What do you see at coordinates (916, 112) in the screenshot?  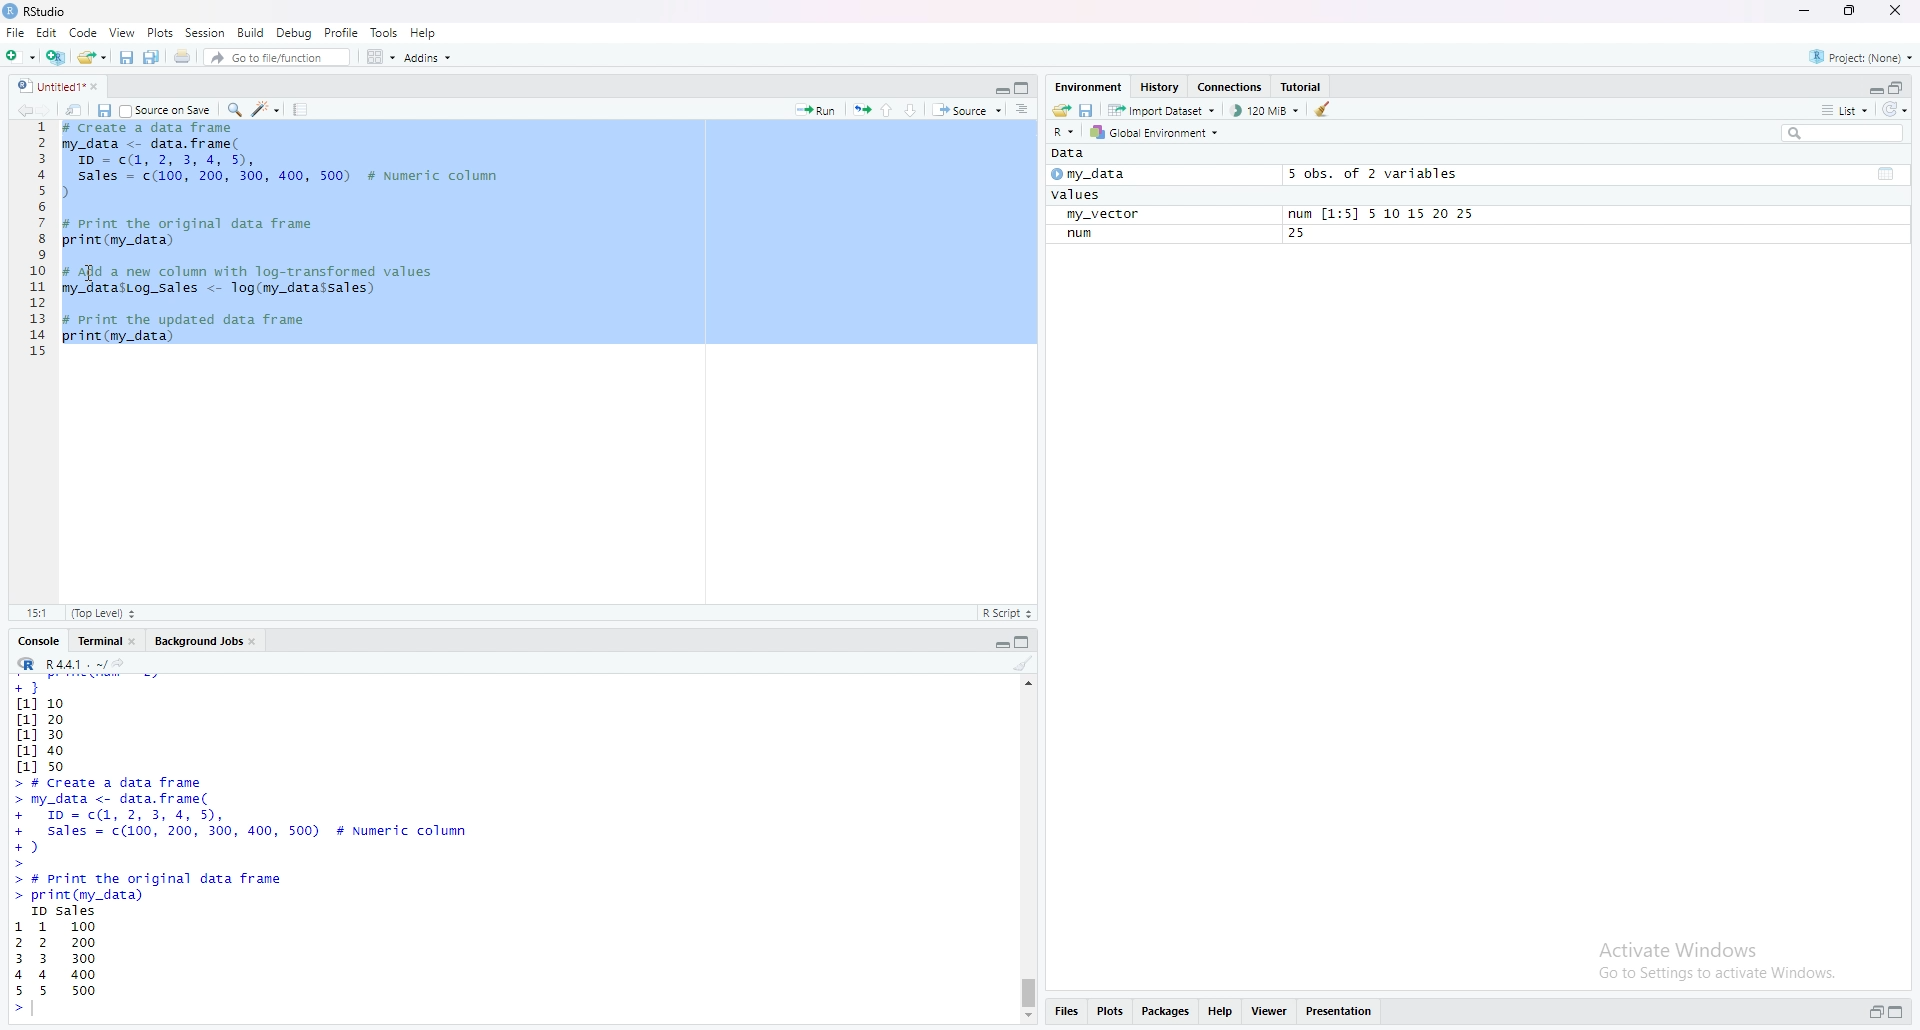 I see `go to next section/chunk` at bounding box center [916, 112].